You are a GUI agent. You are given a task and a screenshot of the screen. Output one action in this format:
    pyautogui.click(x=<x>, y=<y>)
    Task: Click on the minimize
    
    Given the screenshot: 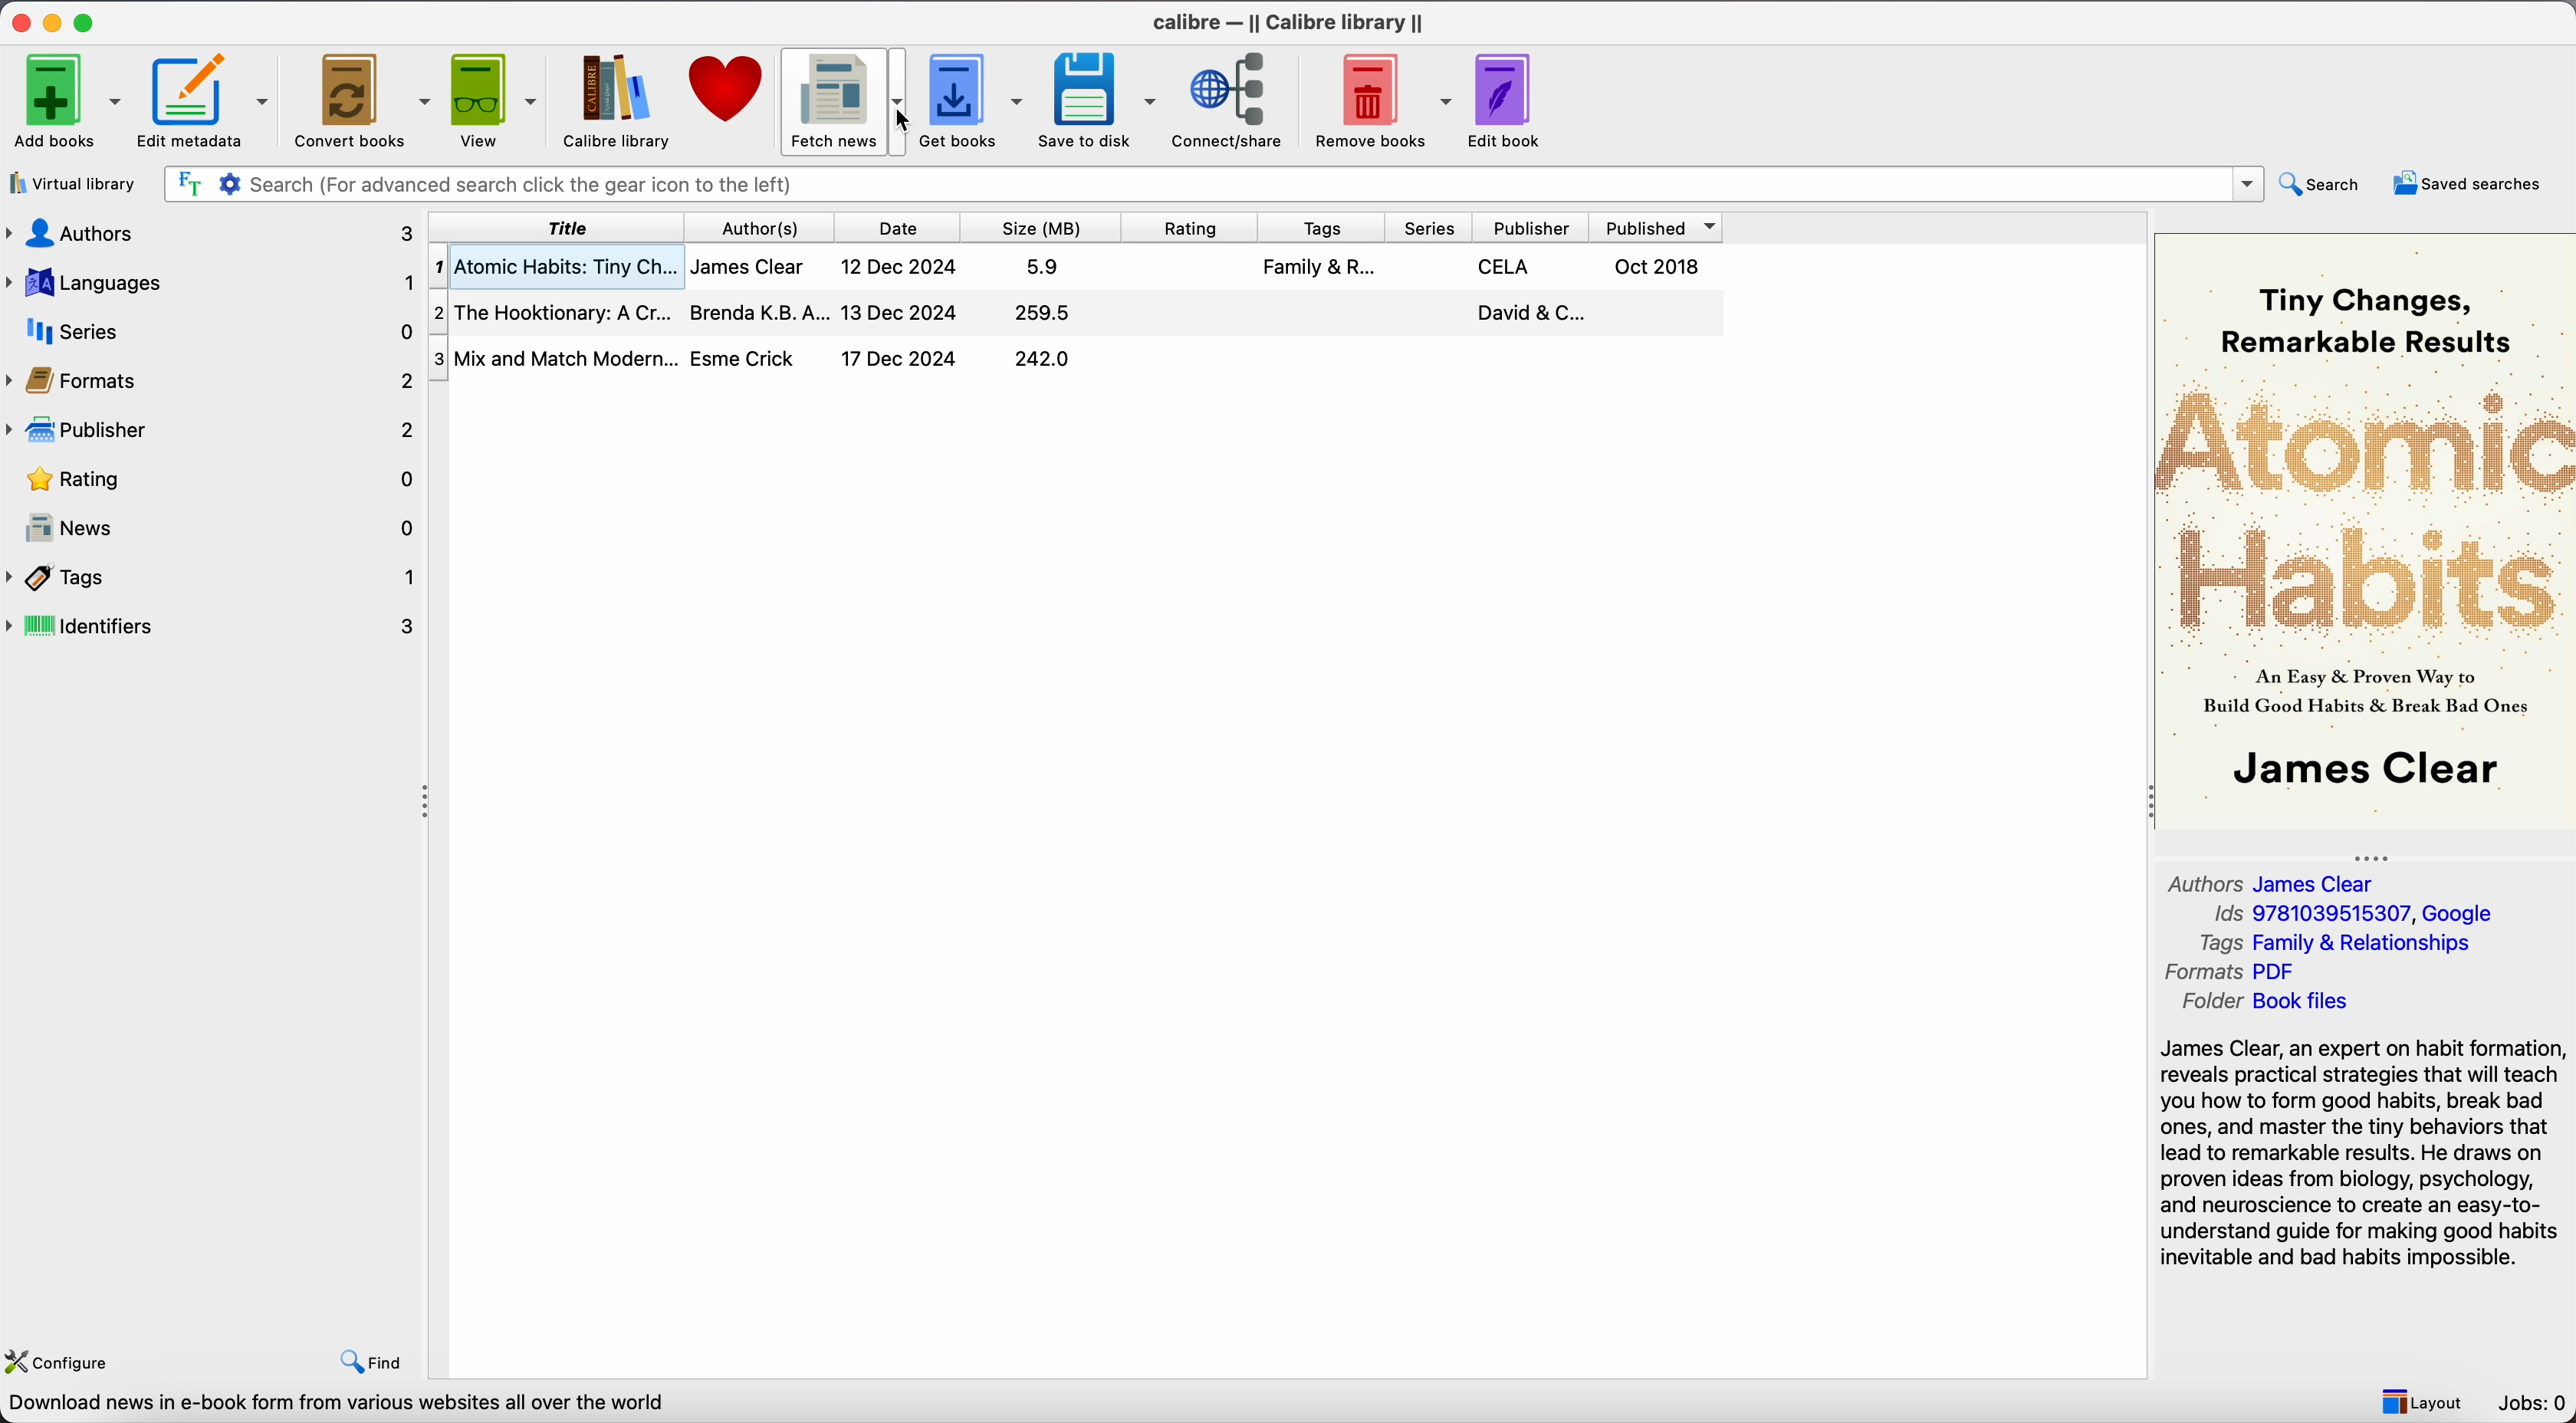 What is the action you would take?
    pyautogui.click(x=56, y=19)
    